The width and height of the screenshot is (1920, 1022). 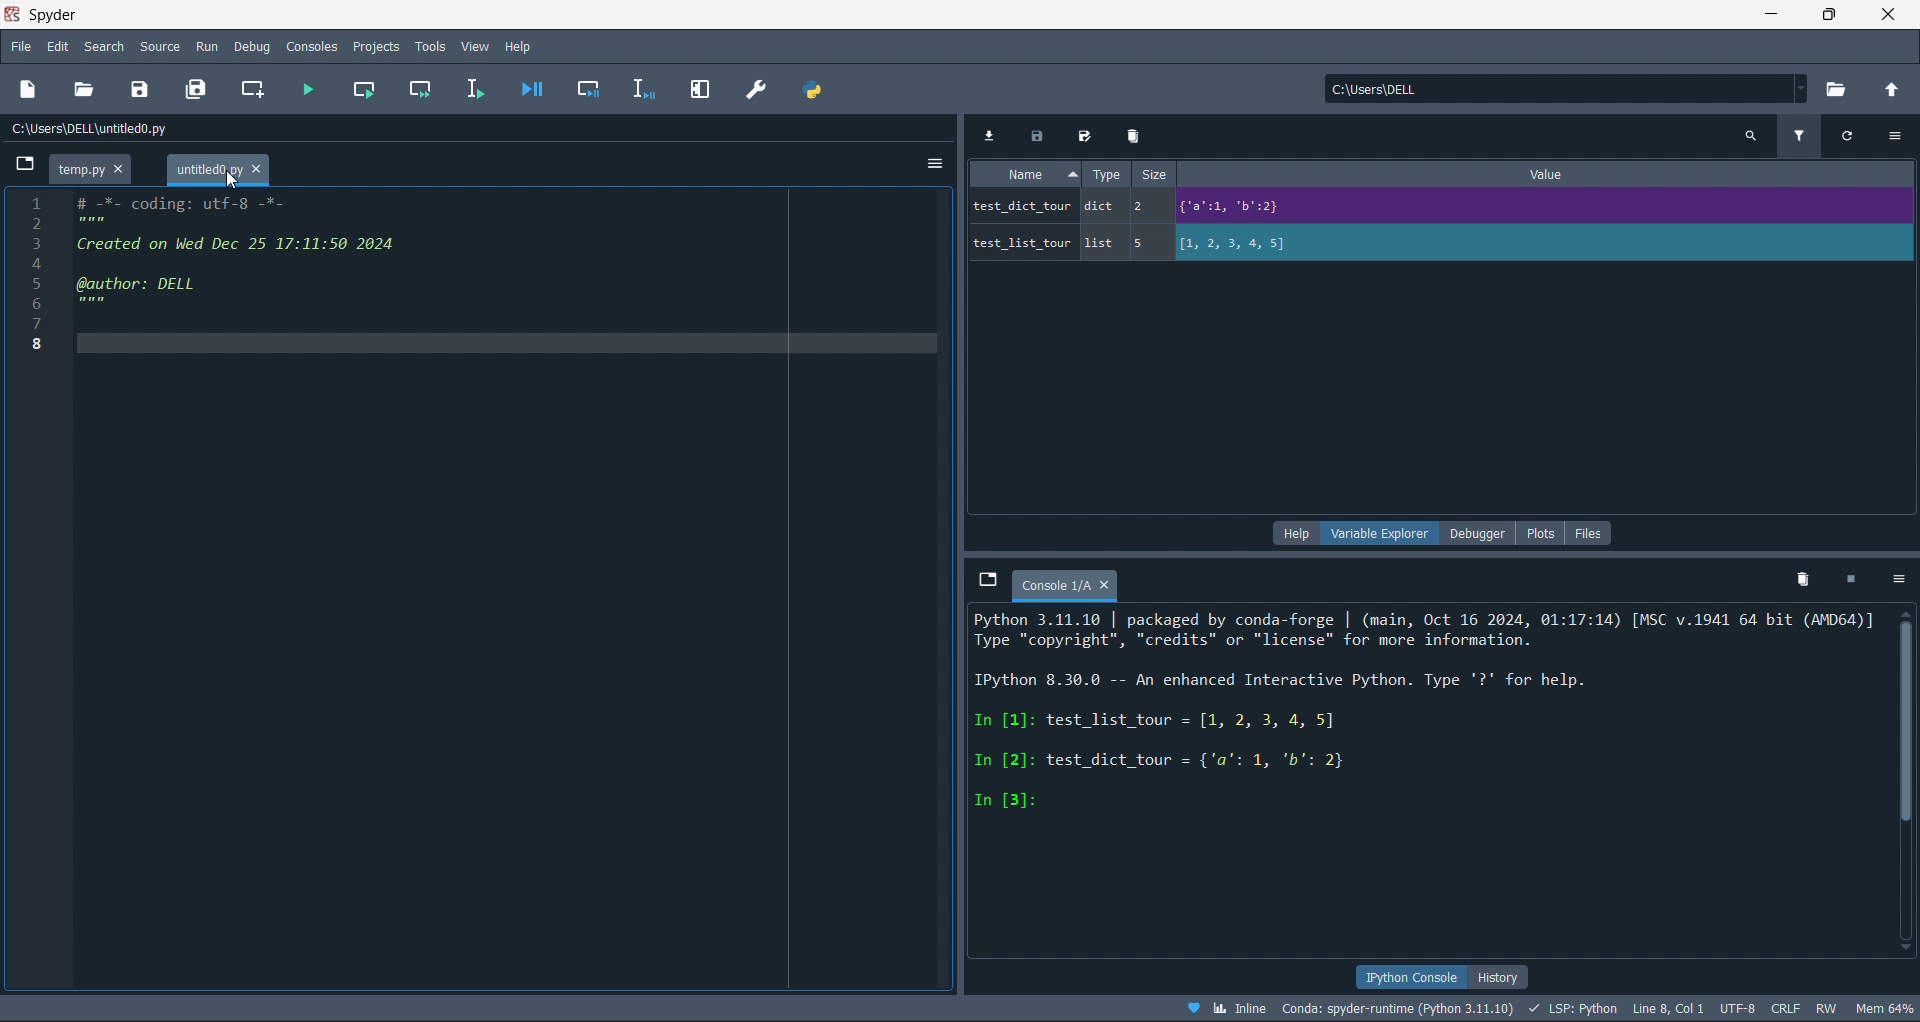 I want to click on type, so click(x=1109, y=175).